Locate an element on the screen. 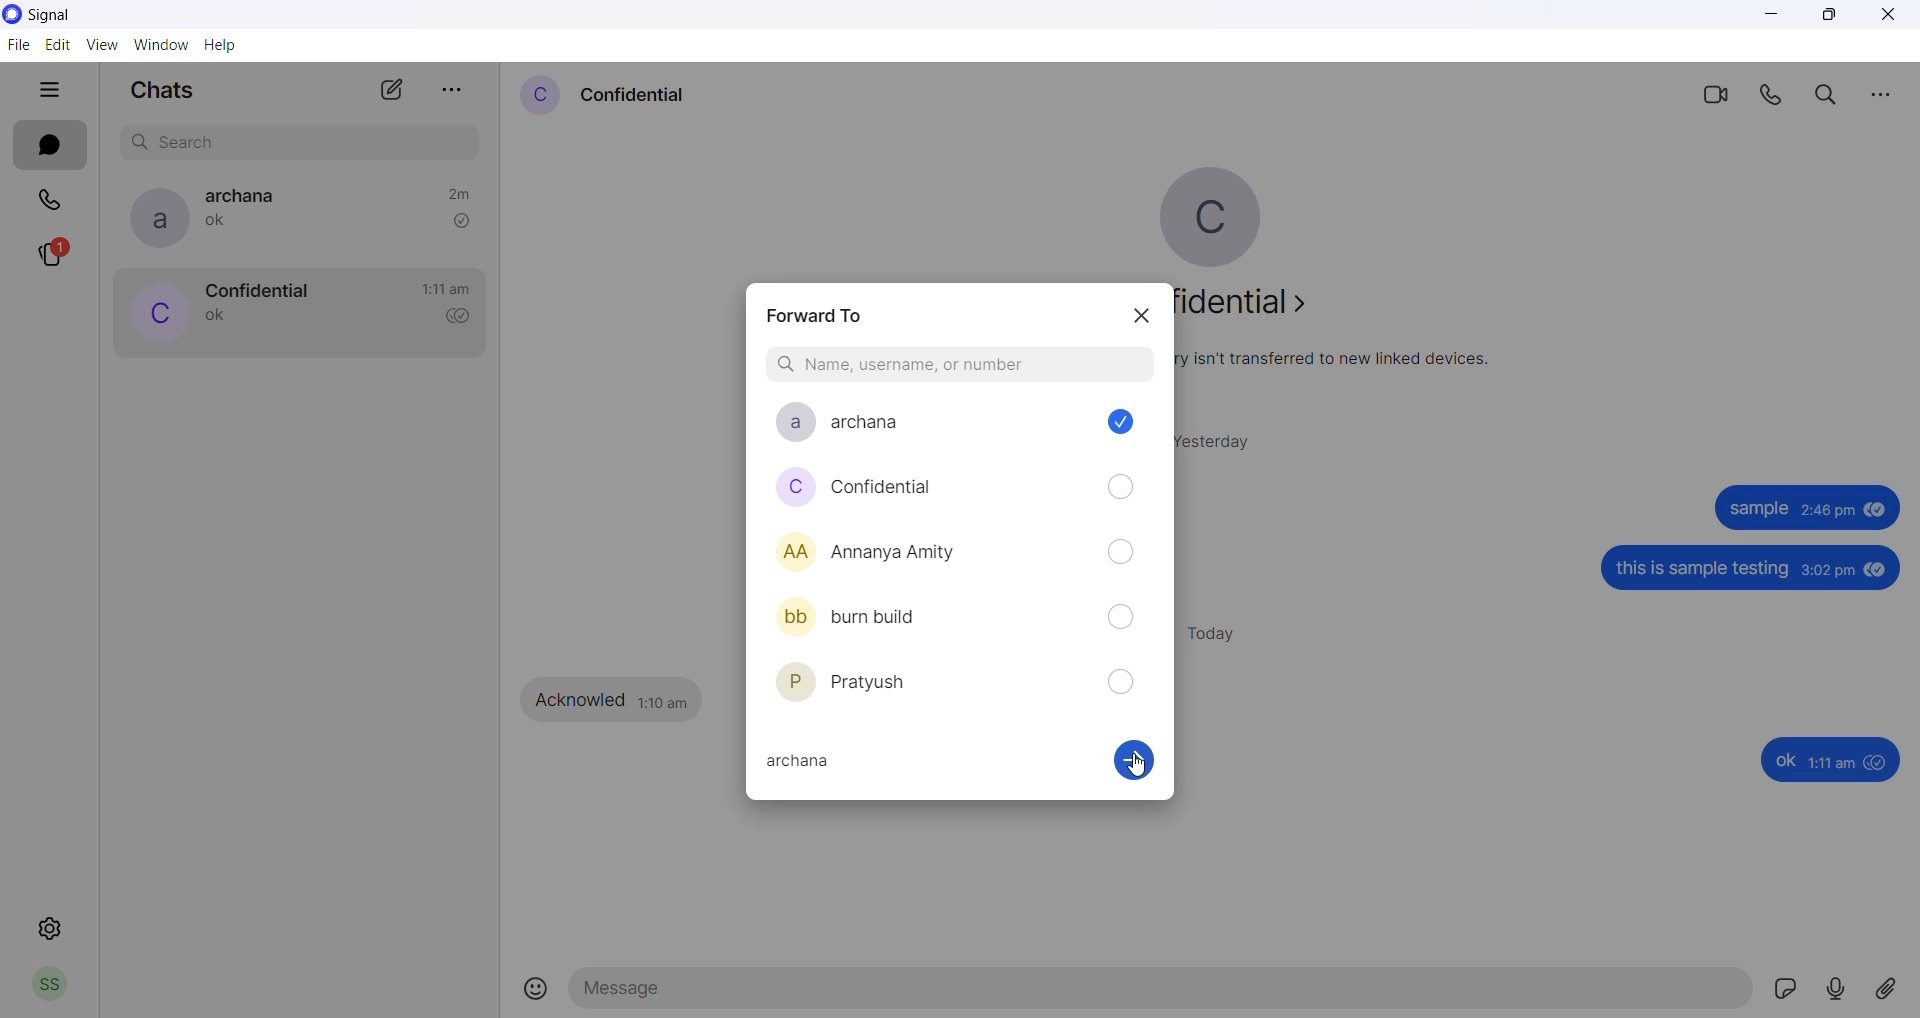 The width and height of the screenshot is (1920, 1018). 3:02 pm is located at coordinates (1828, 572).